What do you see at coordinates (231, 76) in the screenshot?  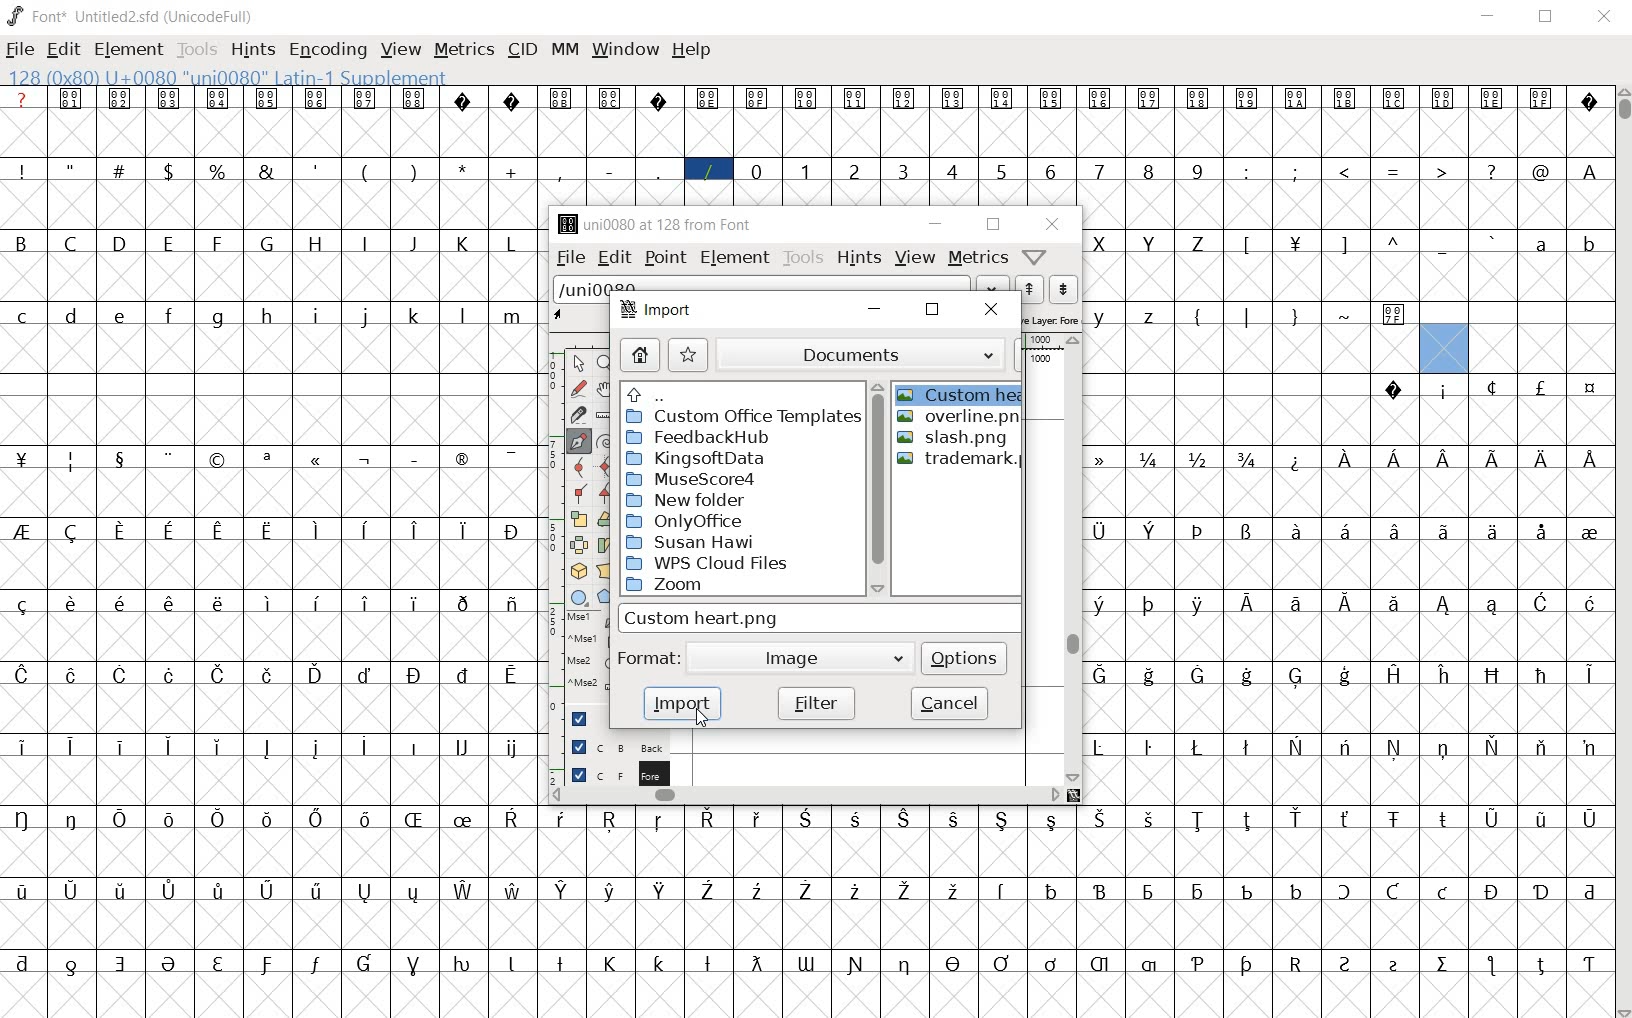 I see `GLYPHY INFO` at bounding box center [231, 76].